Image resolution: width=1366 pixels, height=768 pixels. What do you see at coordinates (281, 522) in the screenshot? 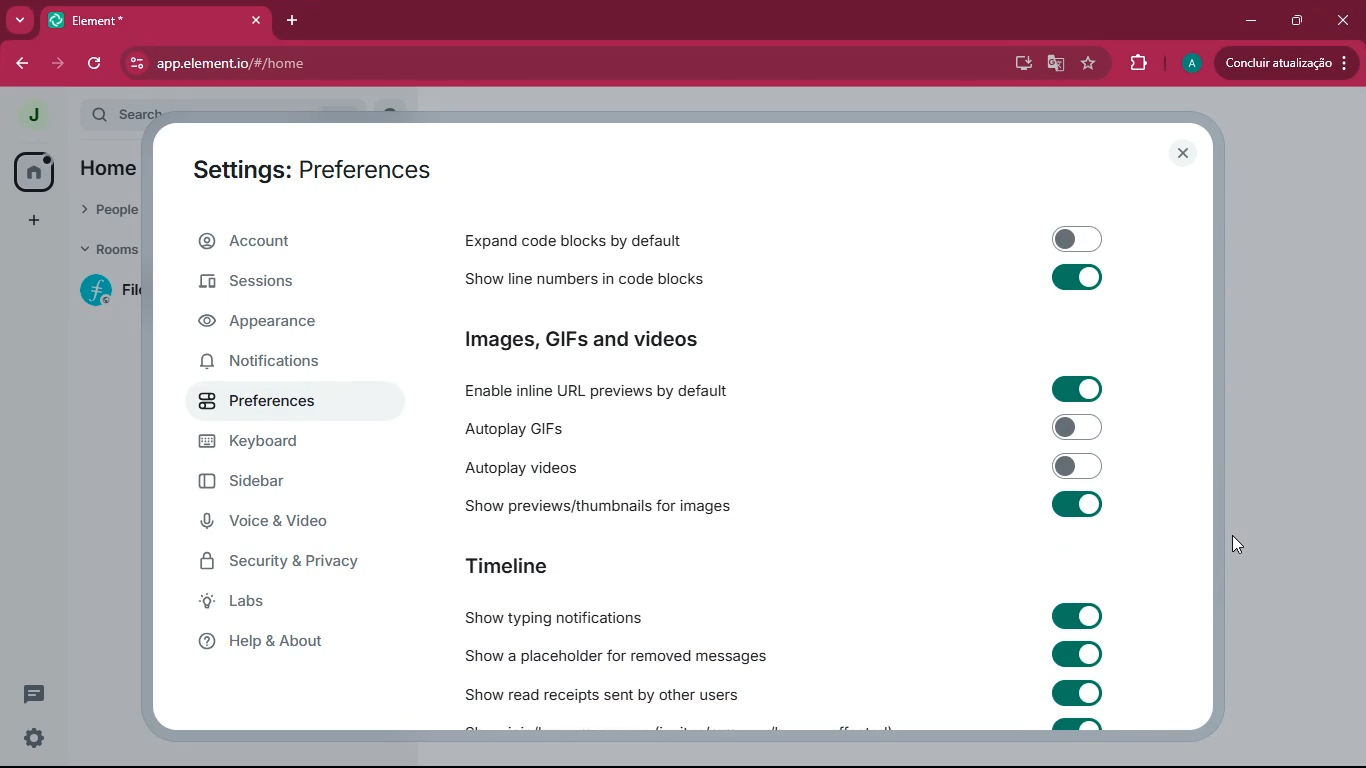
I see `voice & video` at bounding box center [281, 522].